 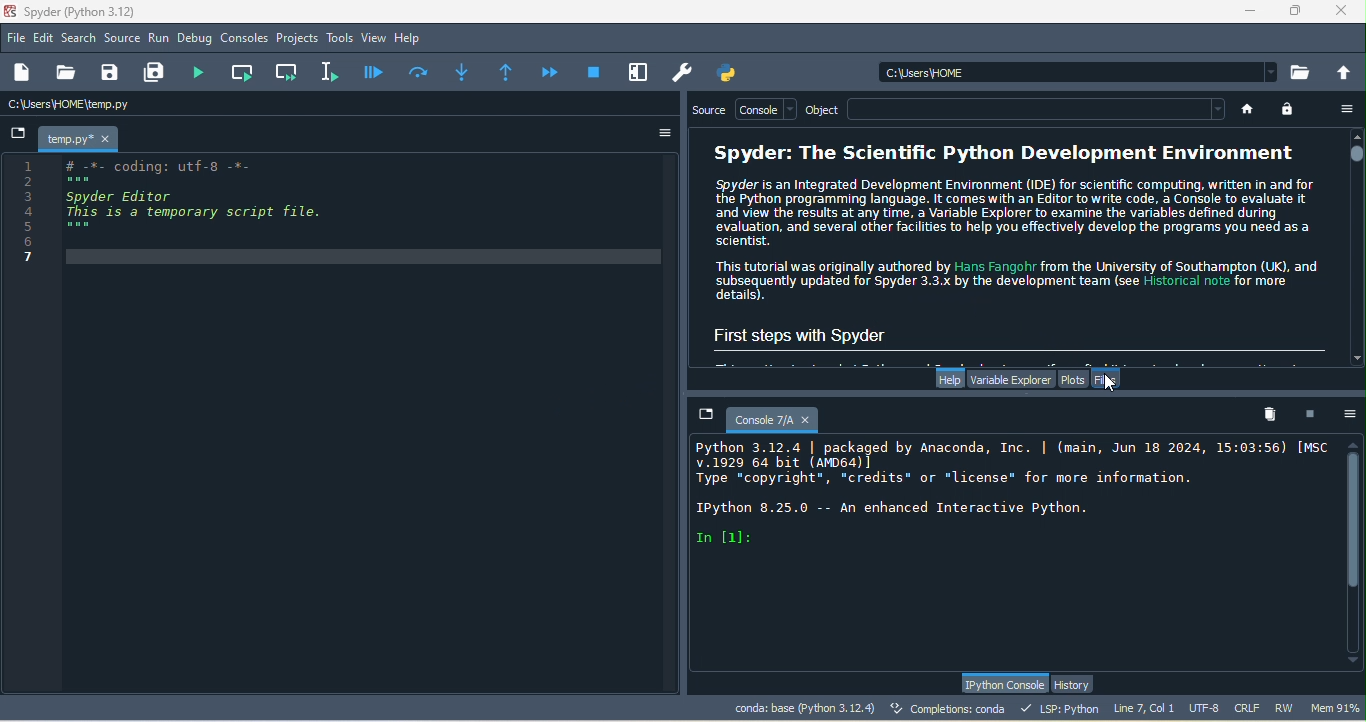 What do you see at coordinates (762, 417) in the screenshot?
I see `console 7/a` at bounding box center [762, 417].